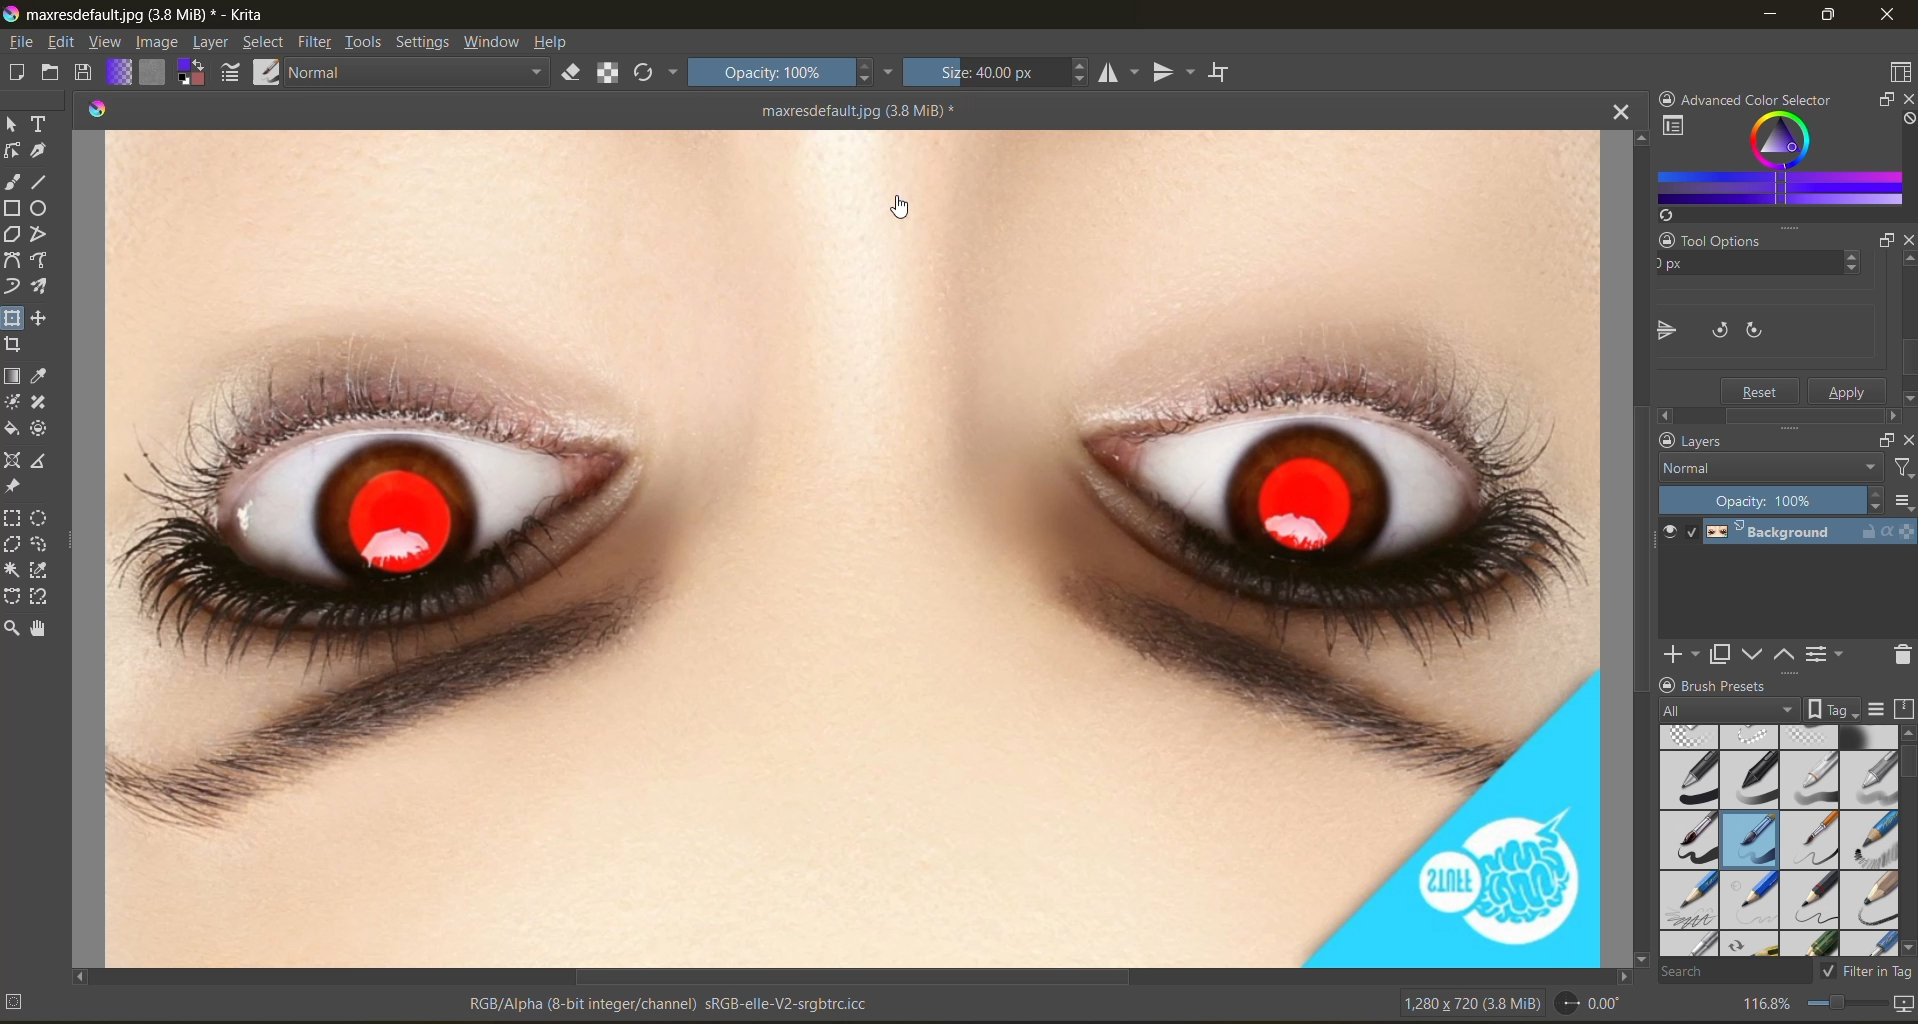  What do you see at coordinates (1906, 778) in the screenshot?
I see `vertical scroll bar` at bounding box center [1906, 778].